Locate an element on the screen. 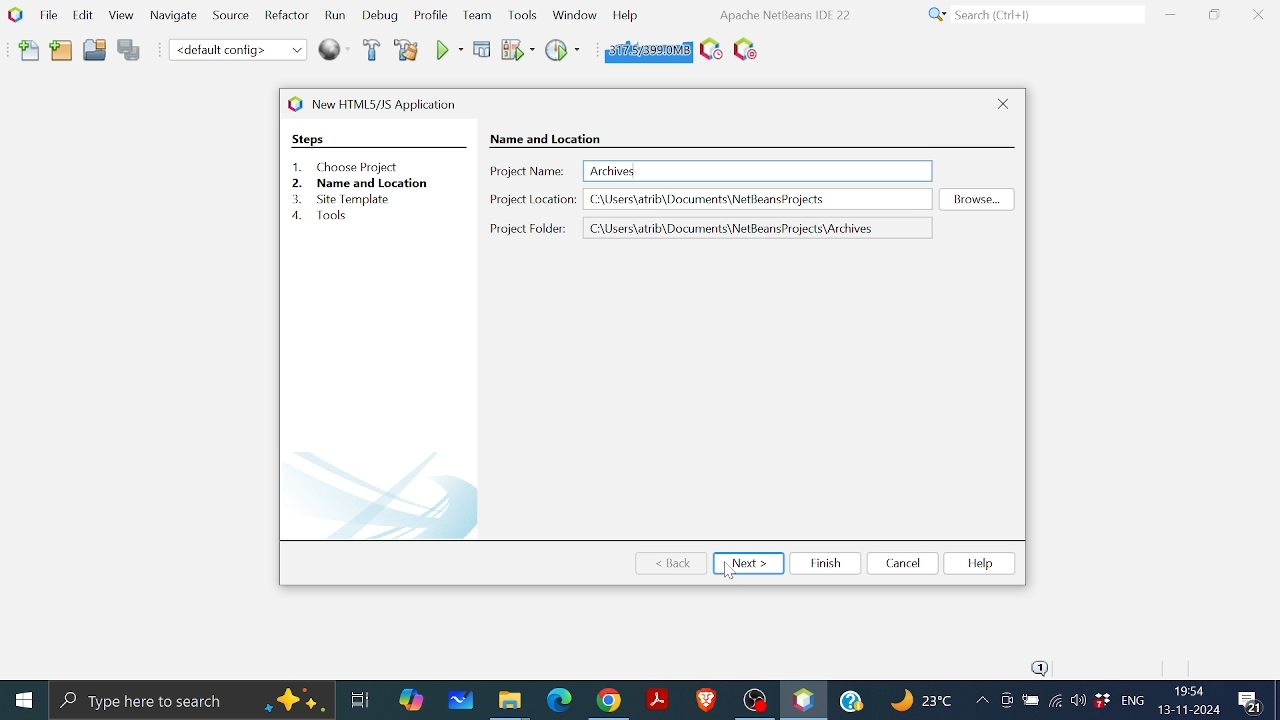 This screenshot has height=720, width=1280. Help is located at coordinates (854, 698).